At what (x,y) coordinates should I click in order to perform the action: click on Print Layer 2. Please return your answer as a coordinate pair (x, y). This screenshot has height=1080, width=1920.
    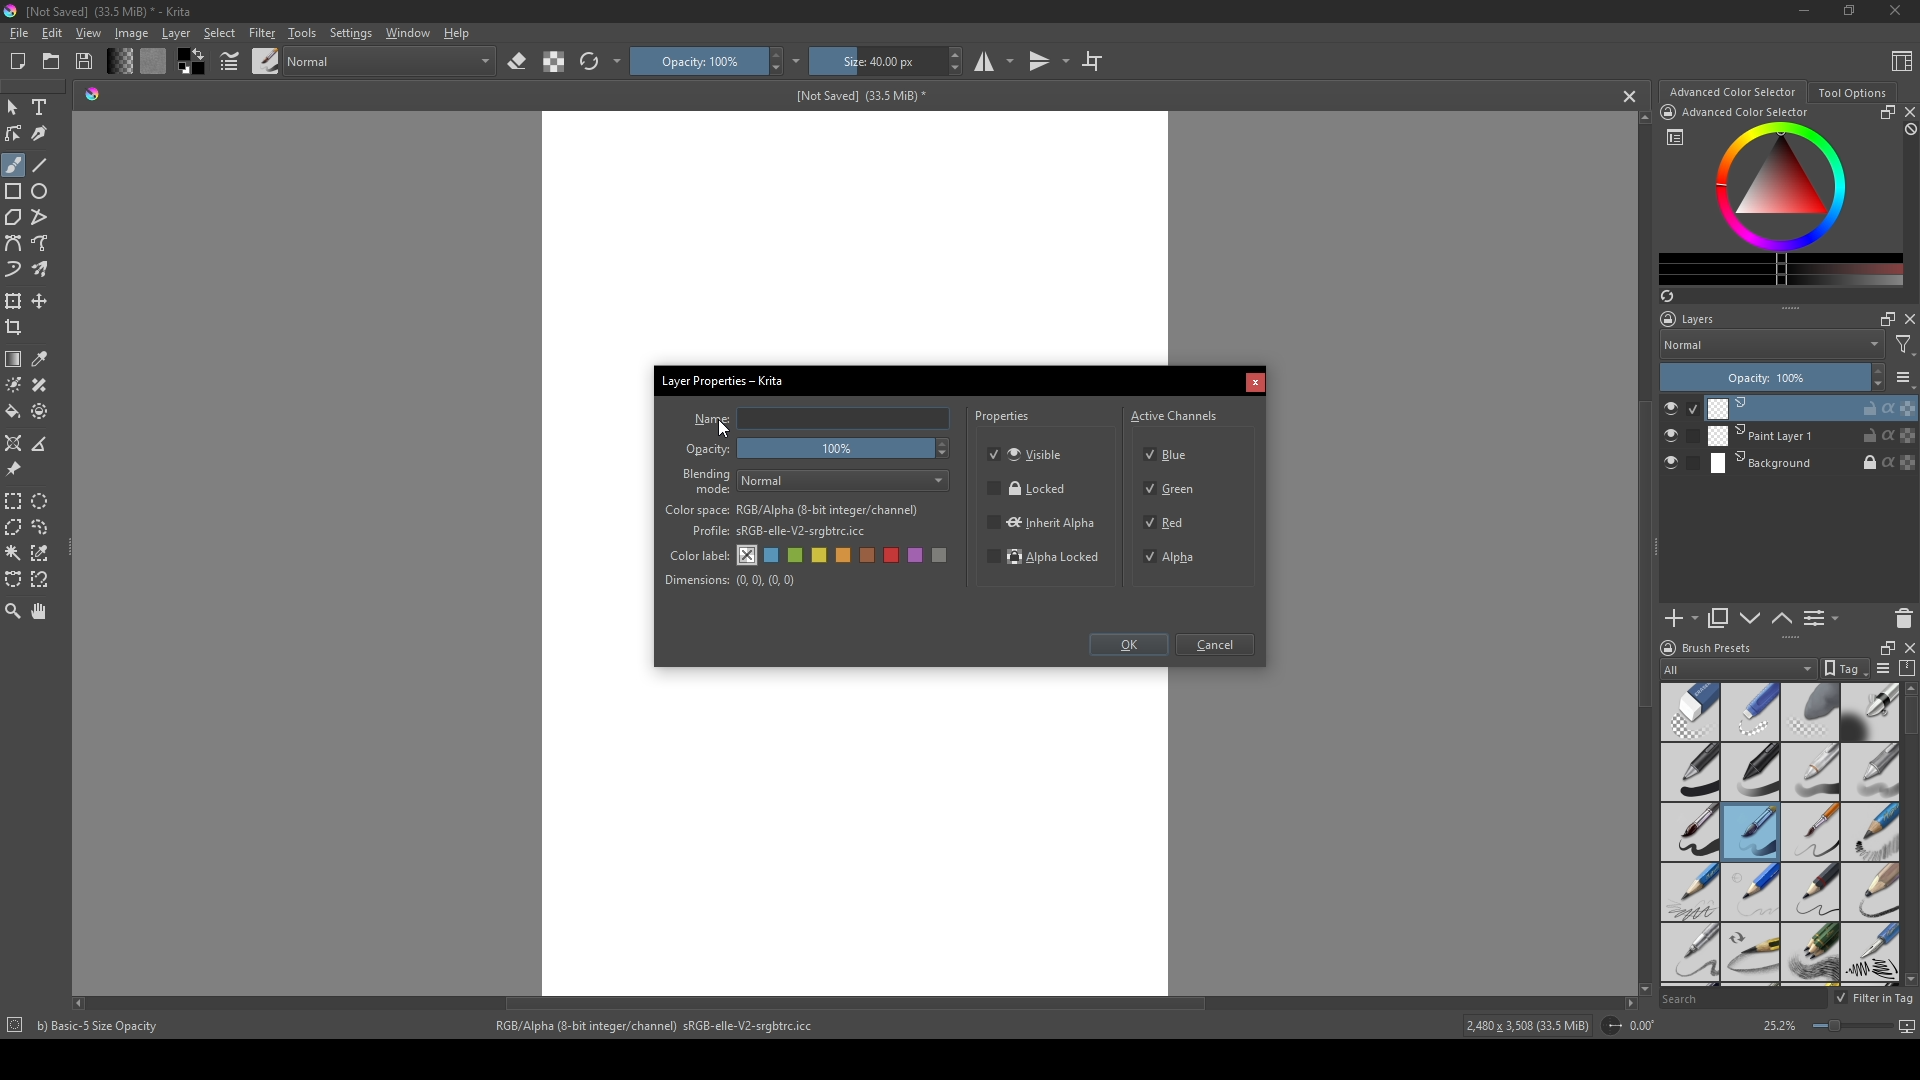
    Looking at the image, I should click on (1811, 408).